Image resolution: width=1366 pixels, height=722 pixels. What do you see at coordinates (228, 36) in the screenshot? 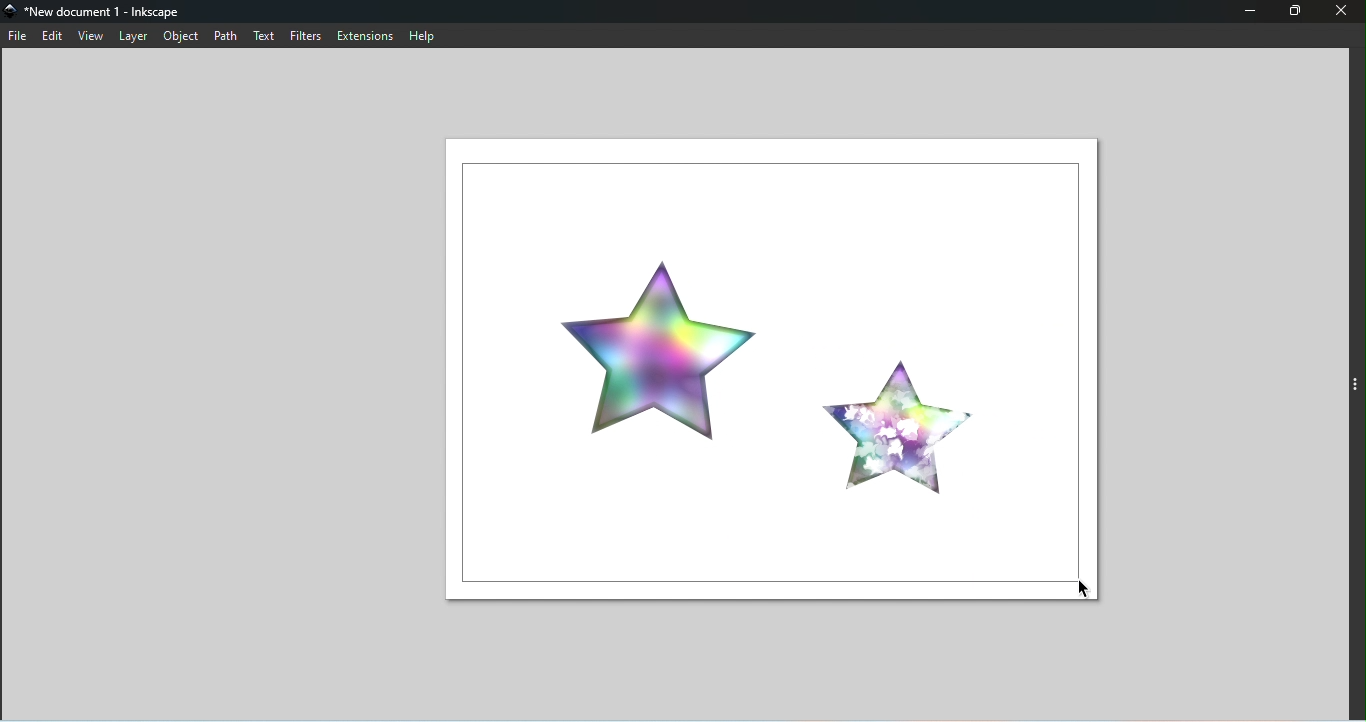
I see `Path` at bounding box center [228, 36].